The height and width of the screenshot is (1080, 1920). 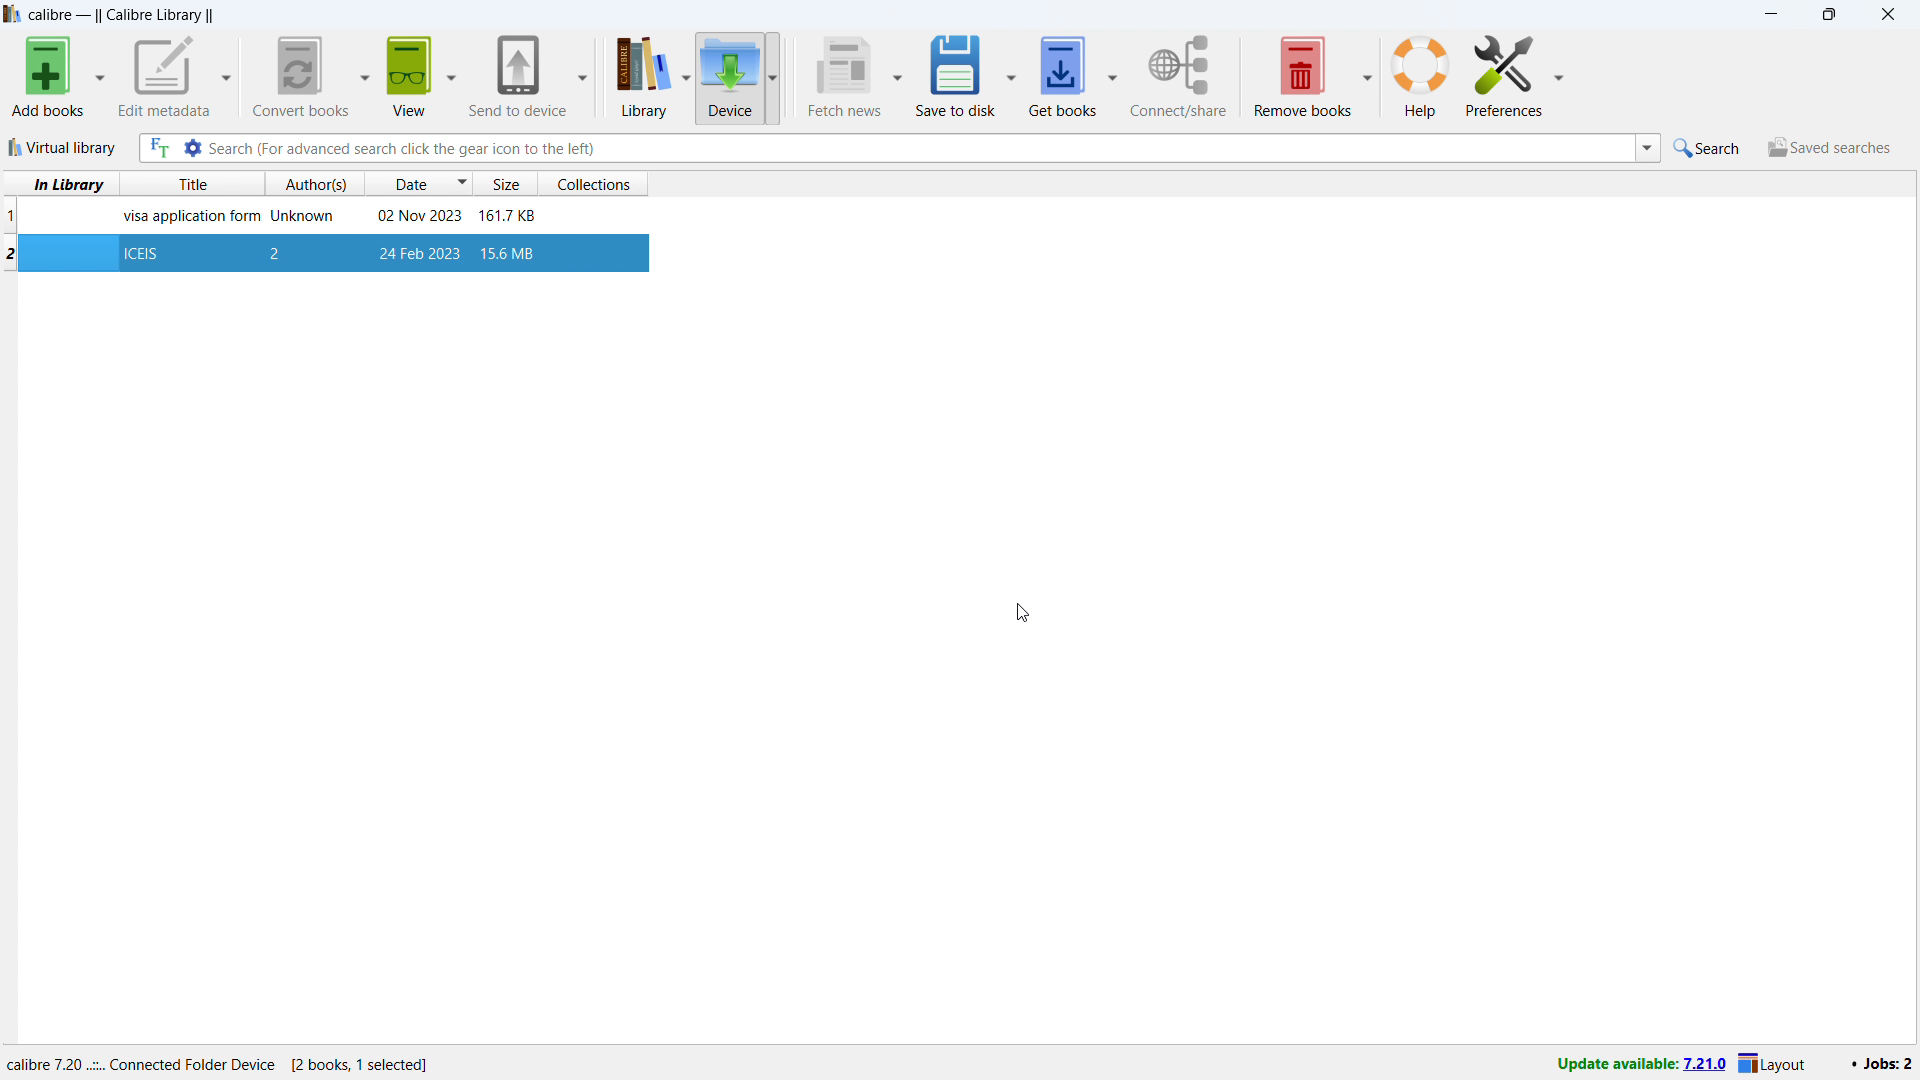 What do you see at coordinates (1828, 147) in the screenshot?
I see `saved searches` at bounding box center [1828, 147].